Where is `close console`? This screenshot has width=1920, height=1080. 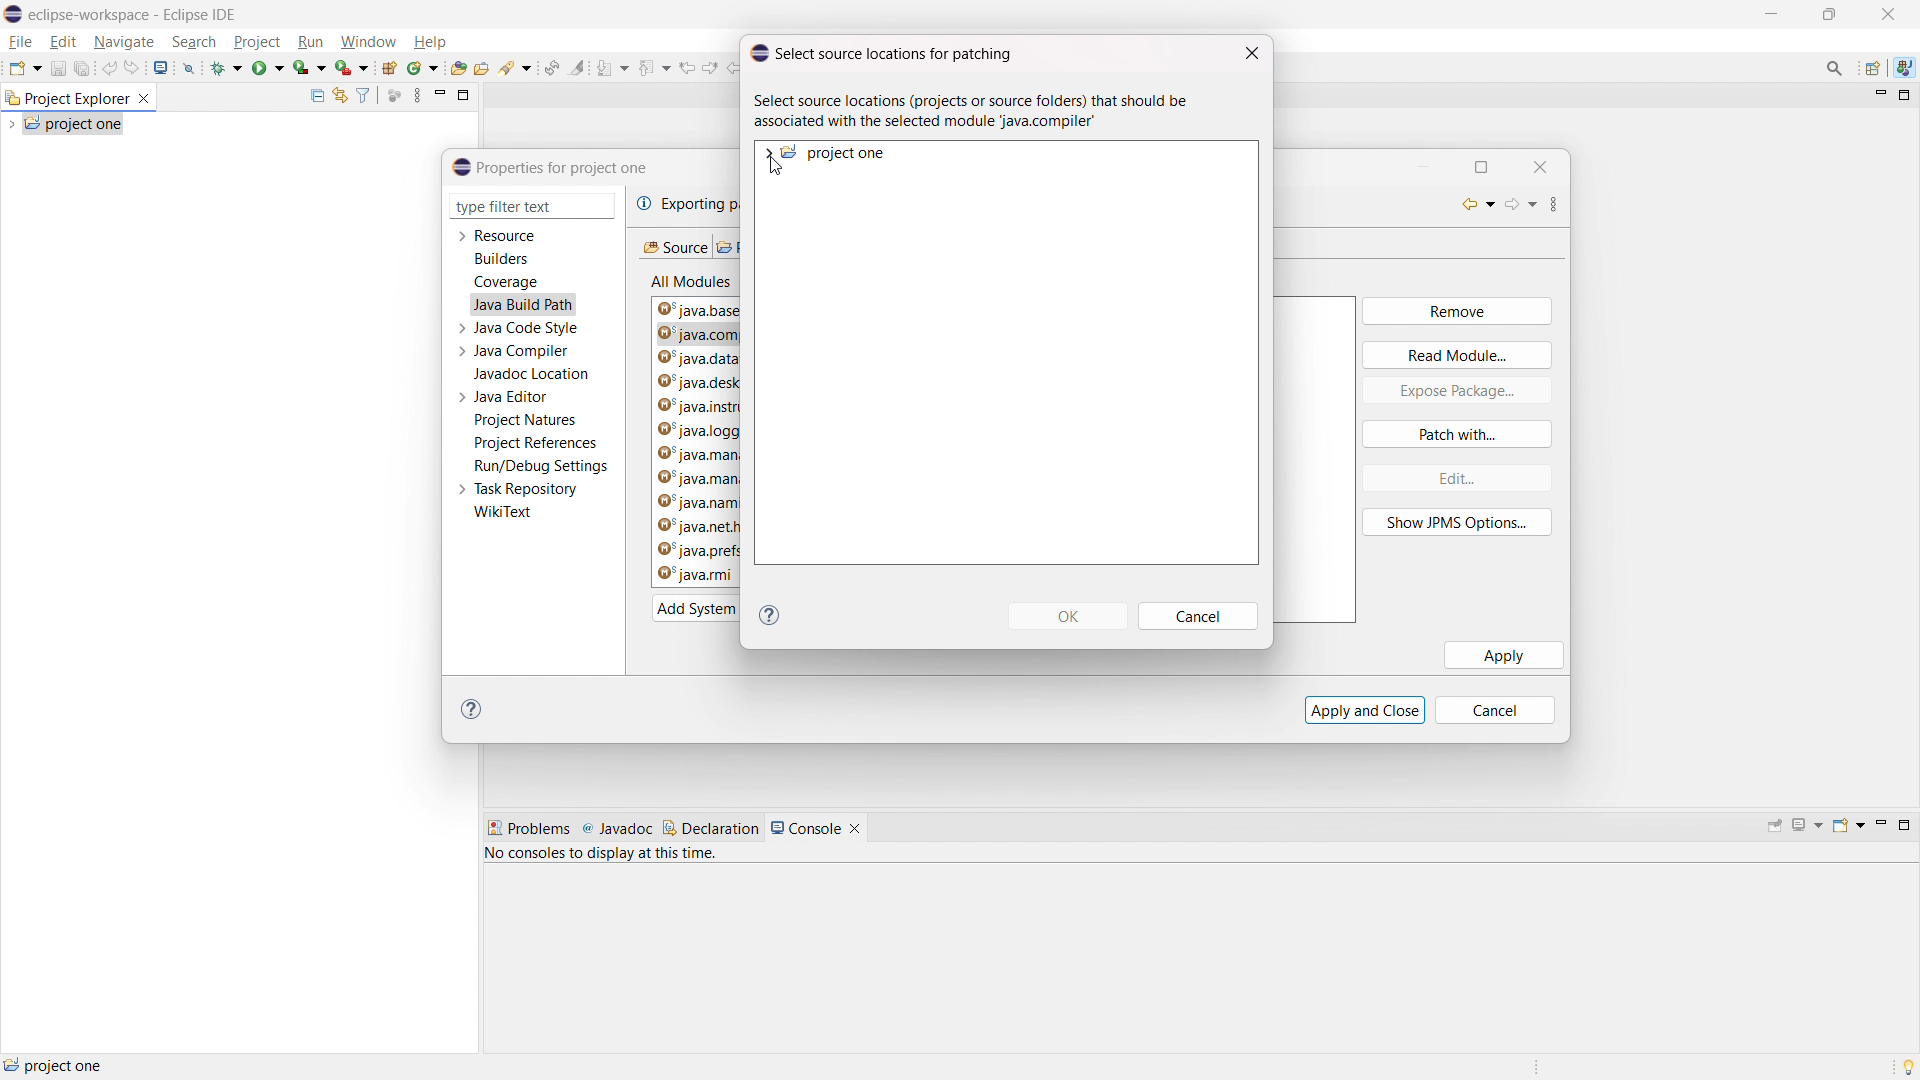 close console is located at coordinates (855, 829).